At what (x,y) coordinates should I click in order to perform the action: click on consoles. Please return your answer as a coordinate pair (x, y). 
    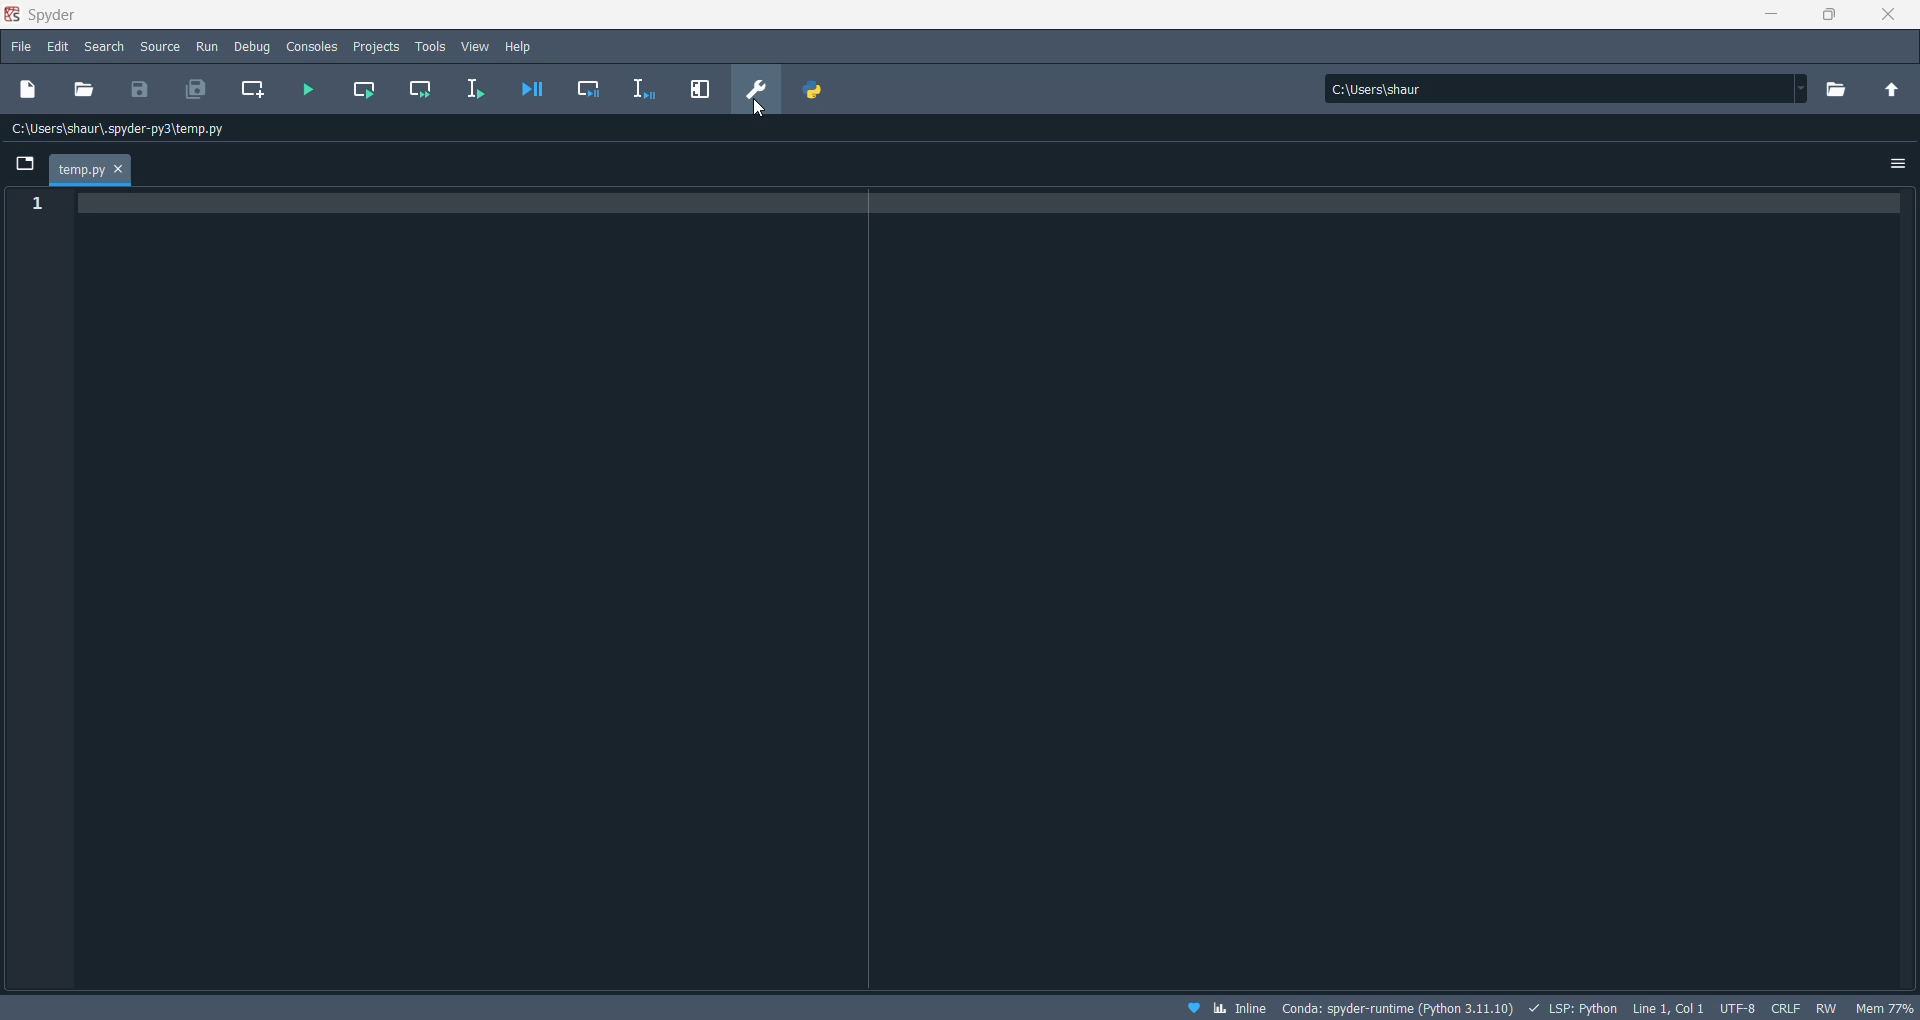
    Looking at the image, I should click on (314, 47).